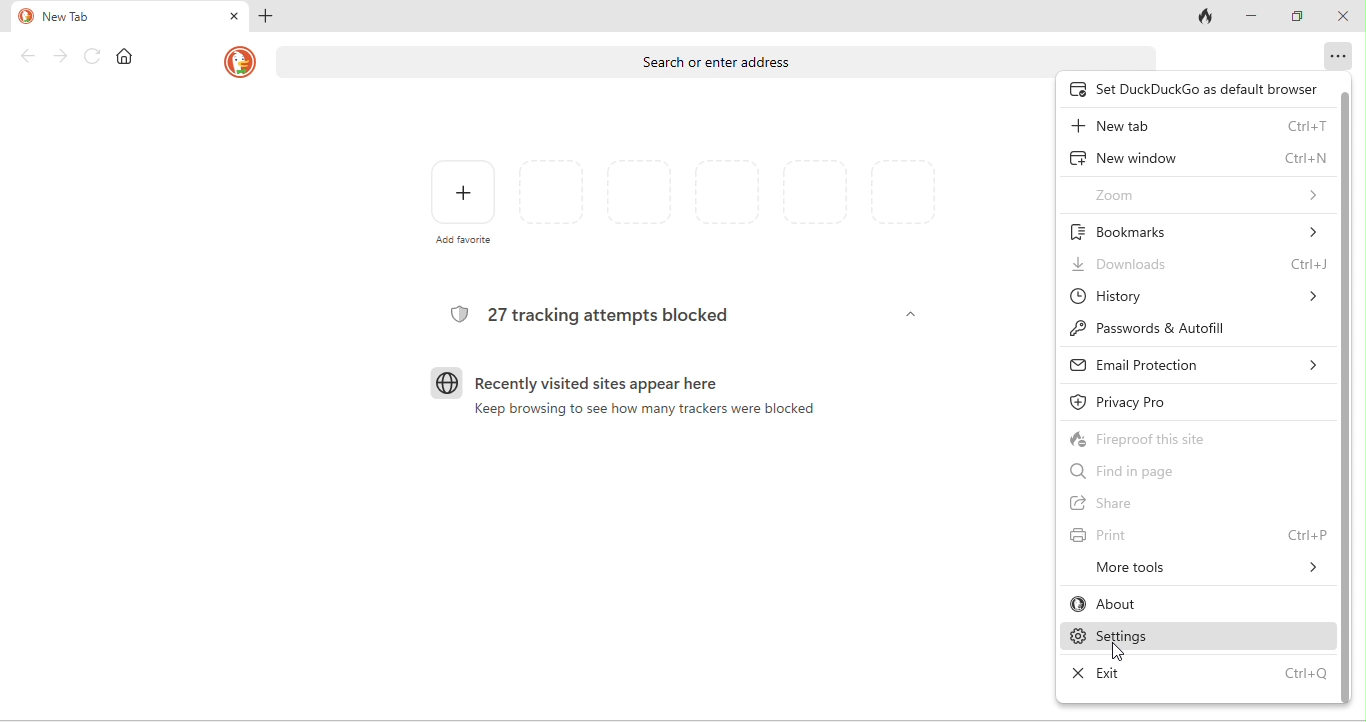 The image size is (1366, 722). What do you see at coordinates (457, 313) in the screenshot?
I see `tracking logo` at bounding box center [457, 313].